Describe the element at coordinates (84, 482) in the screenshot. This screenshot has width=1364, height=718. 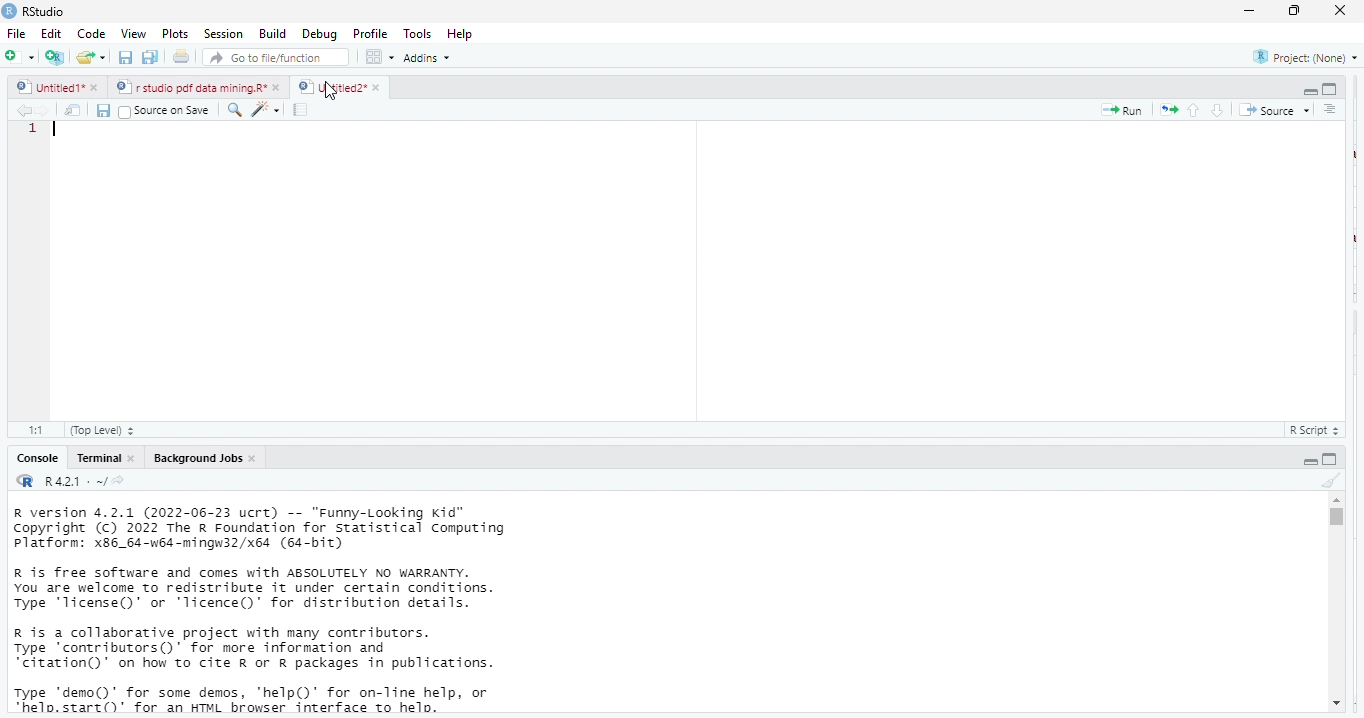
I see `R421: ~/` at that location.